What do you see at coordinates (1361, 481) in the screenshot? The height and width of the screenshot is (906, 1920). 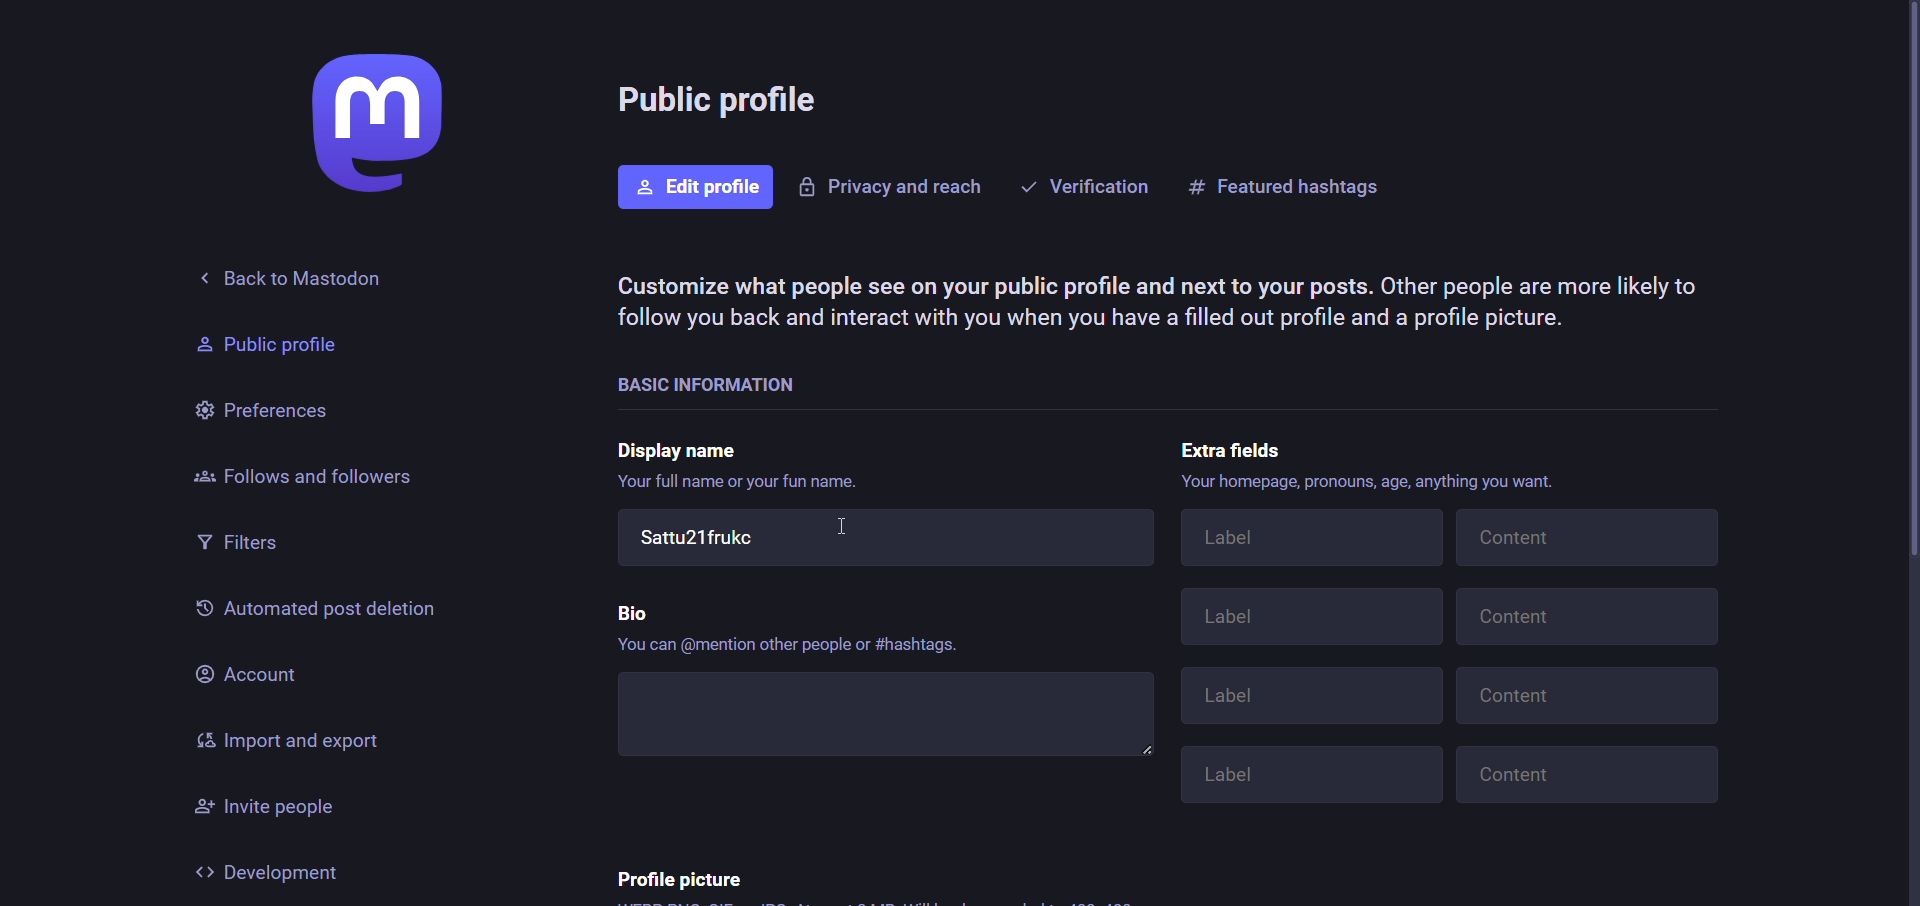 I see `Your homepage, pronouns, age, anything you want.` at bounding box center [1361, 481].